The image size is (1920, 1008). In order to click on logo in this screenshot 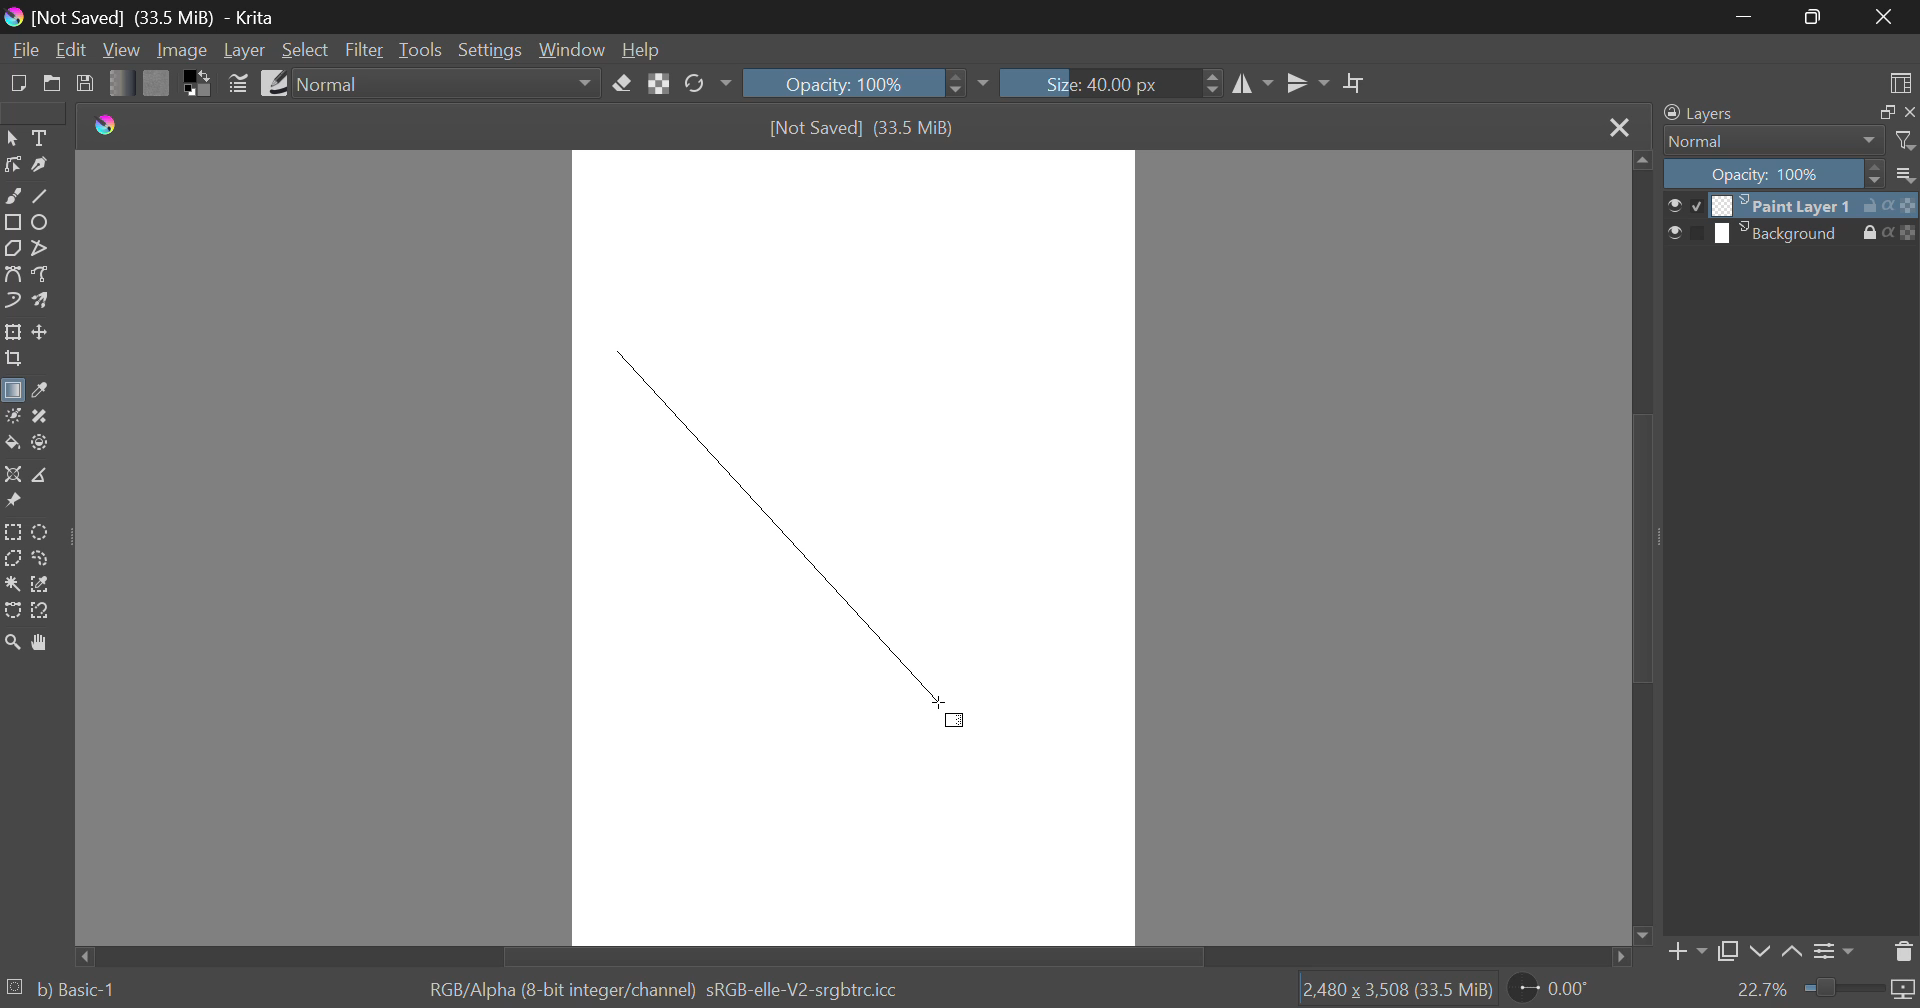, I will do `click(112, 126)`.